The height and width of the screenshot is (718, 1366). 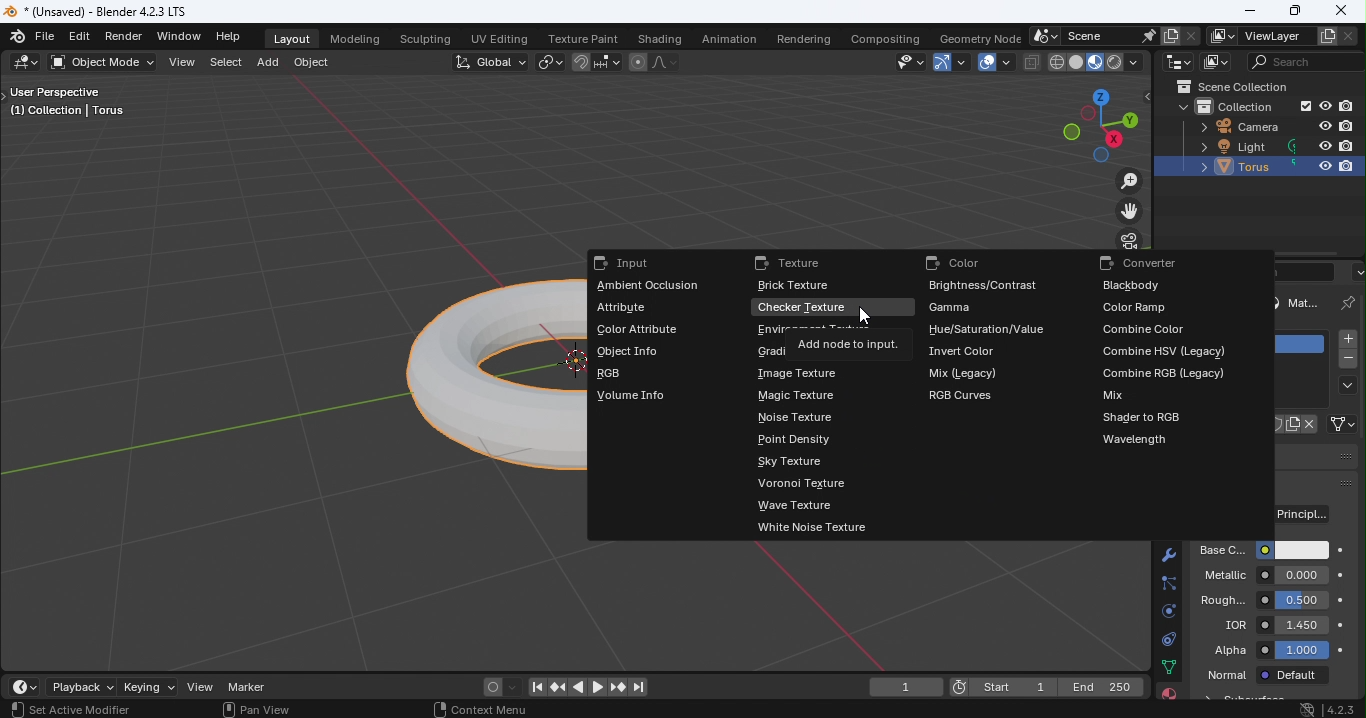 I want to click on View, so click(x=200, y=688).